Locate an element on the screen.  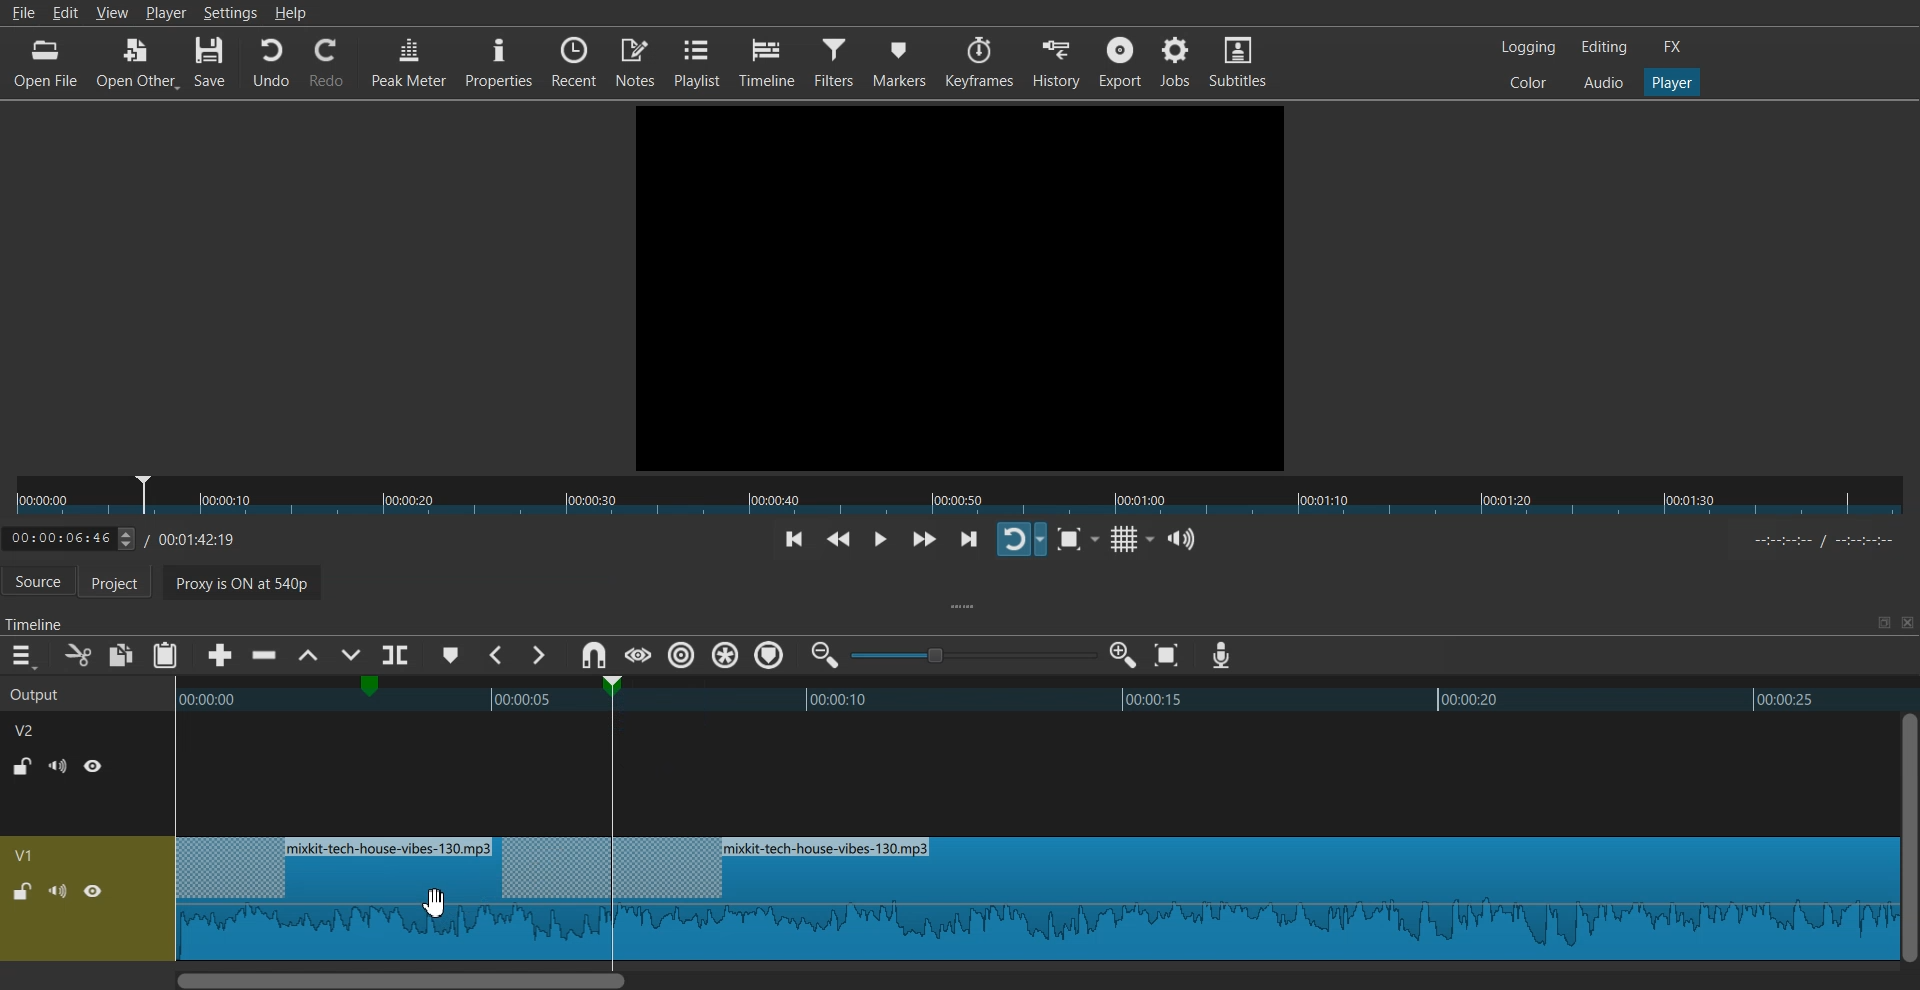
Play quickly forwards is located at coordinates (924, 539).